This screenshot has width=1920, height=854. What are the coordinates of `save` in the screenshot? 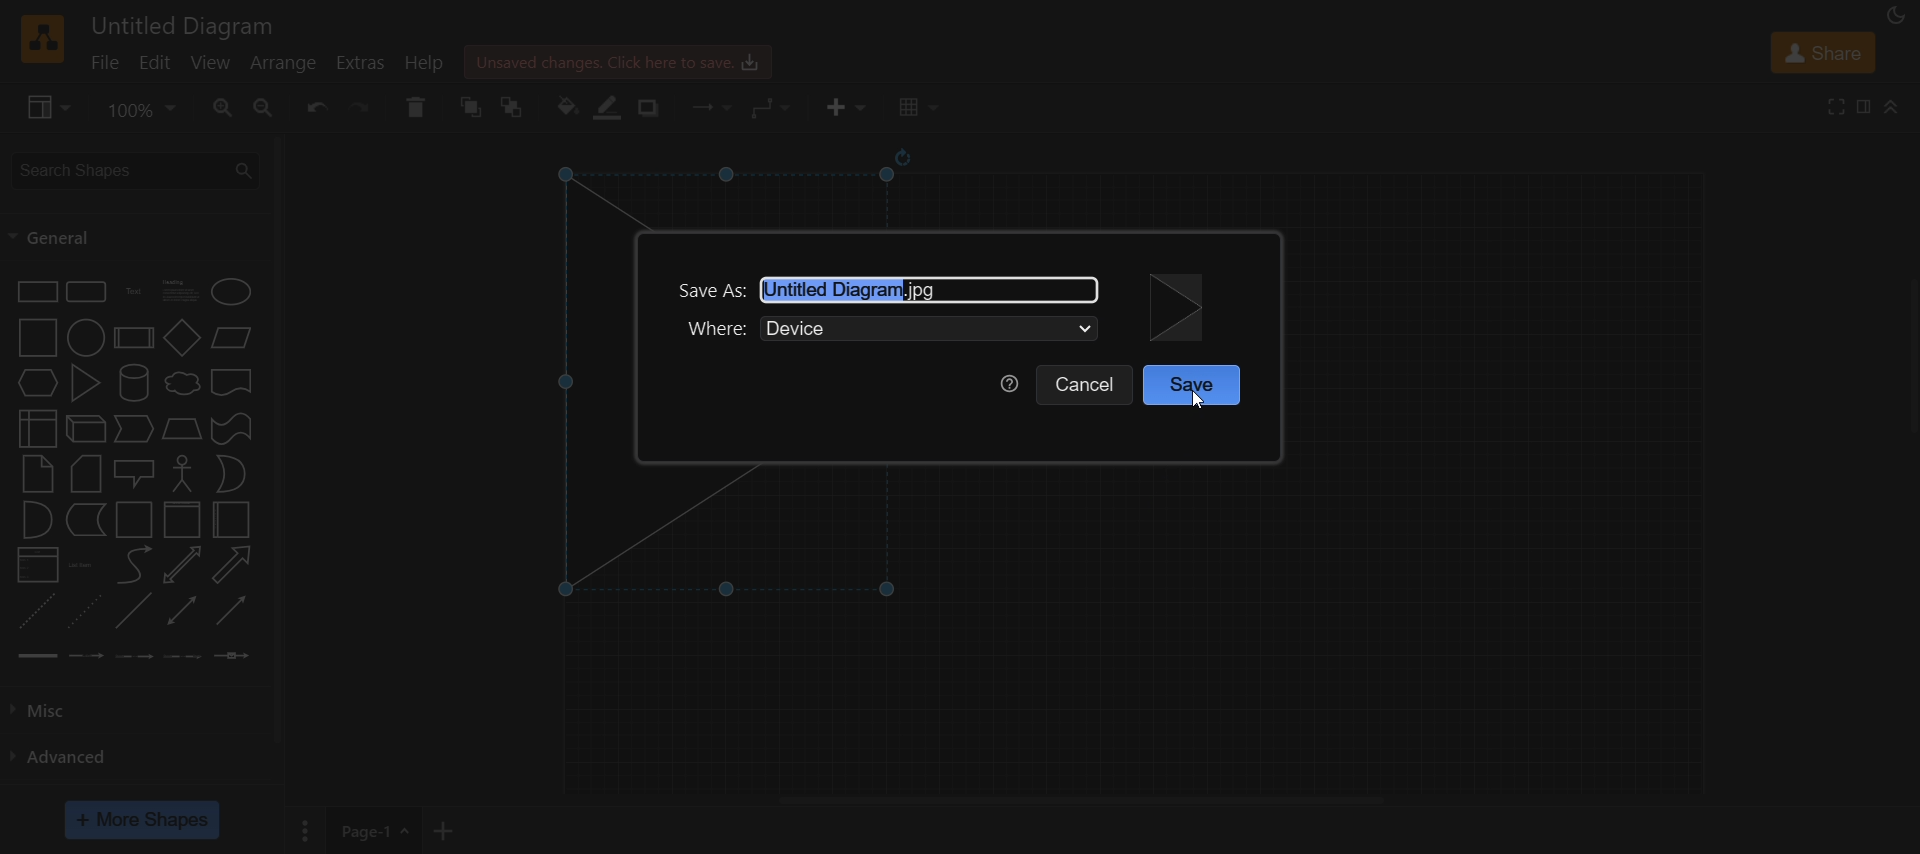 It's located at (1196, 386).